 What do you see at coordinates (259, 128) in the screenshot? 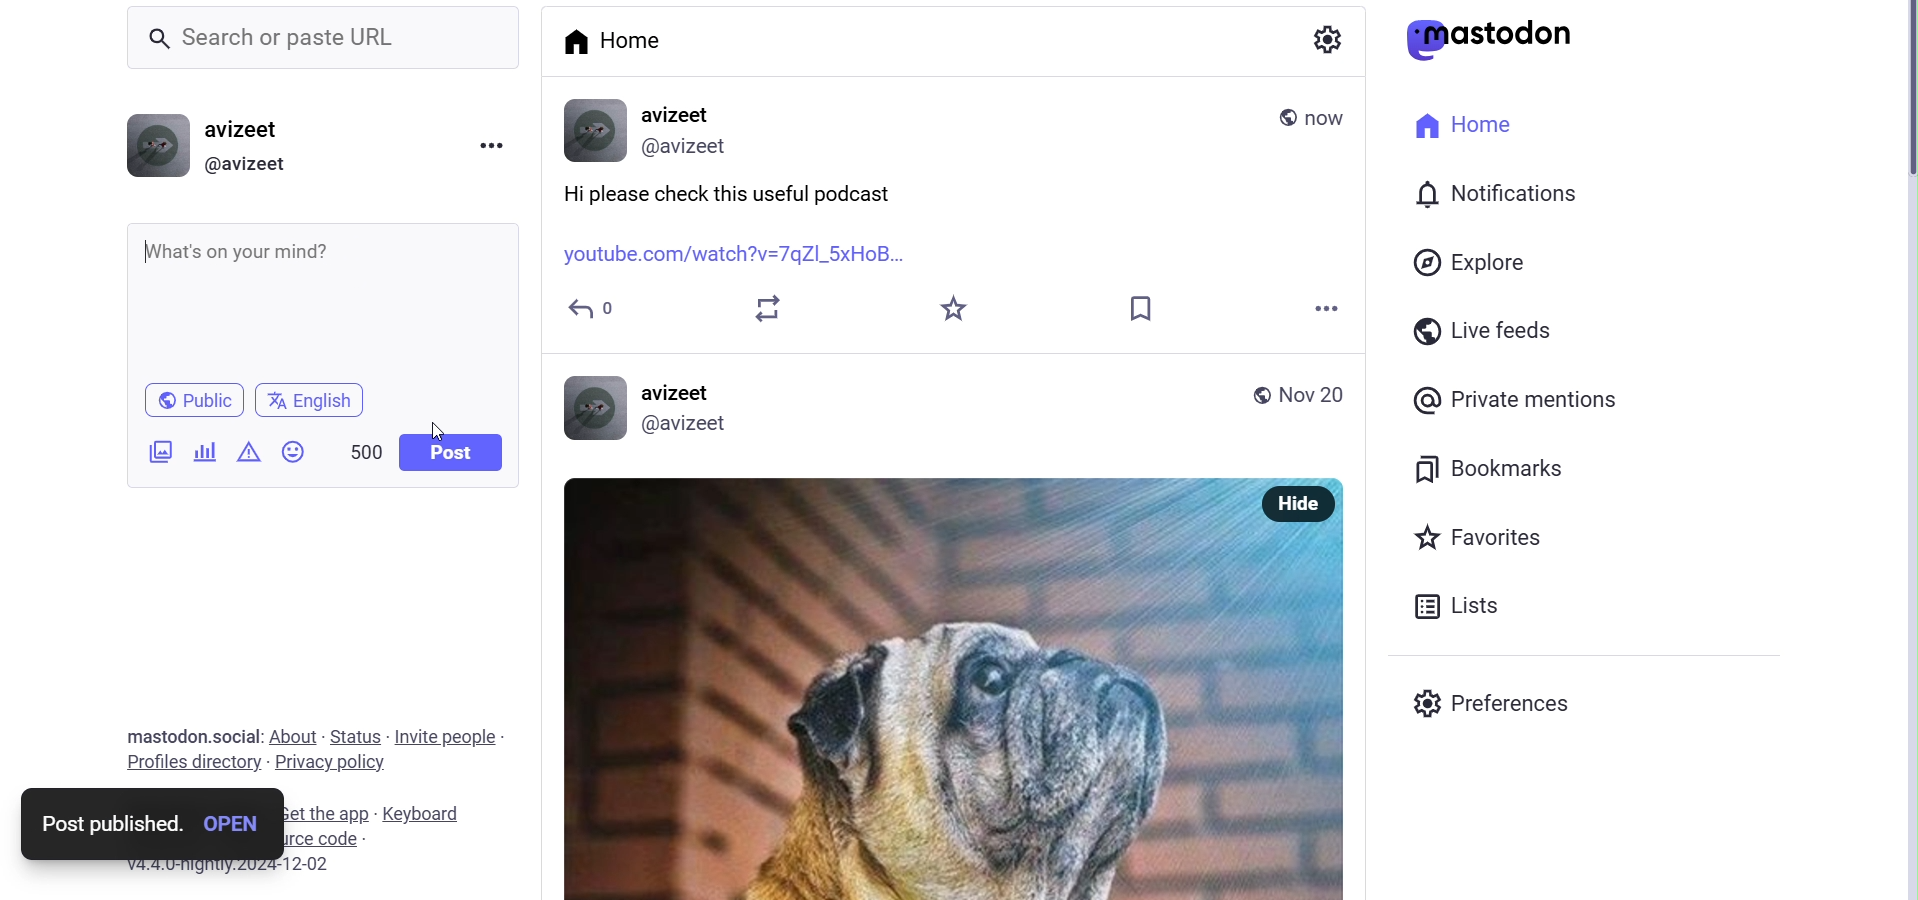
I see `username` at bounding box center [259, 128].